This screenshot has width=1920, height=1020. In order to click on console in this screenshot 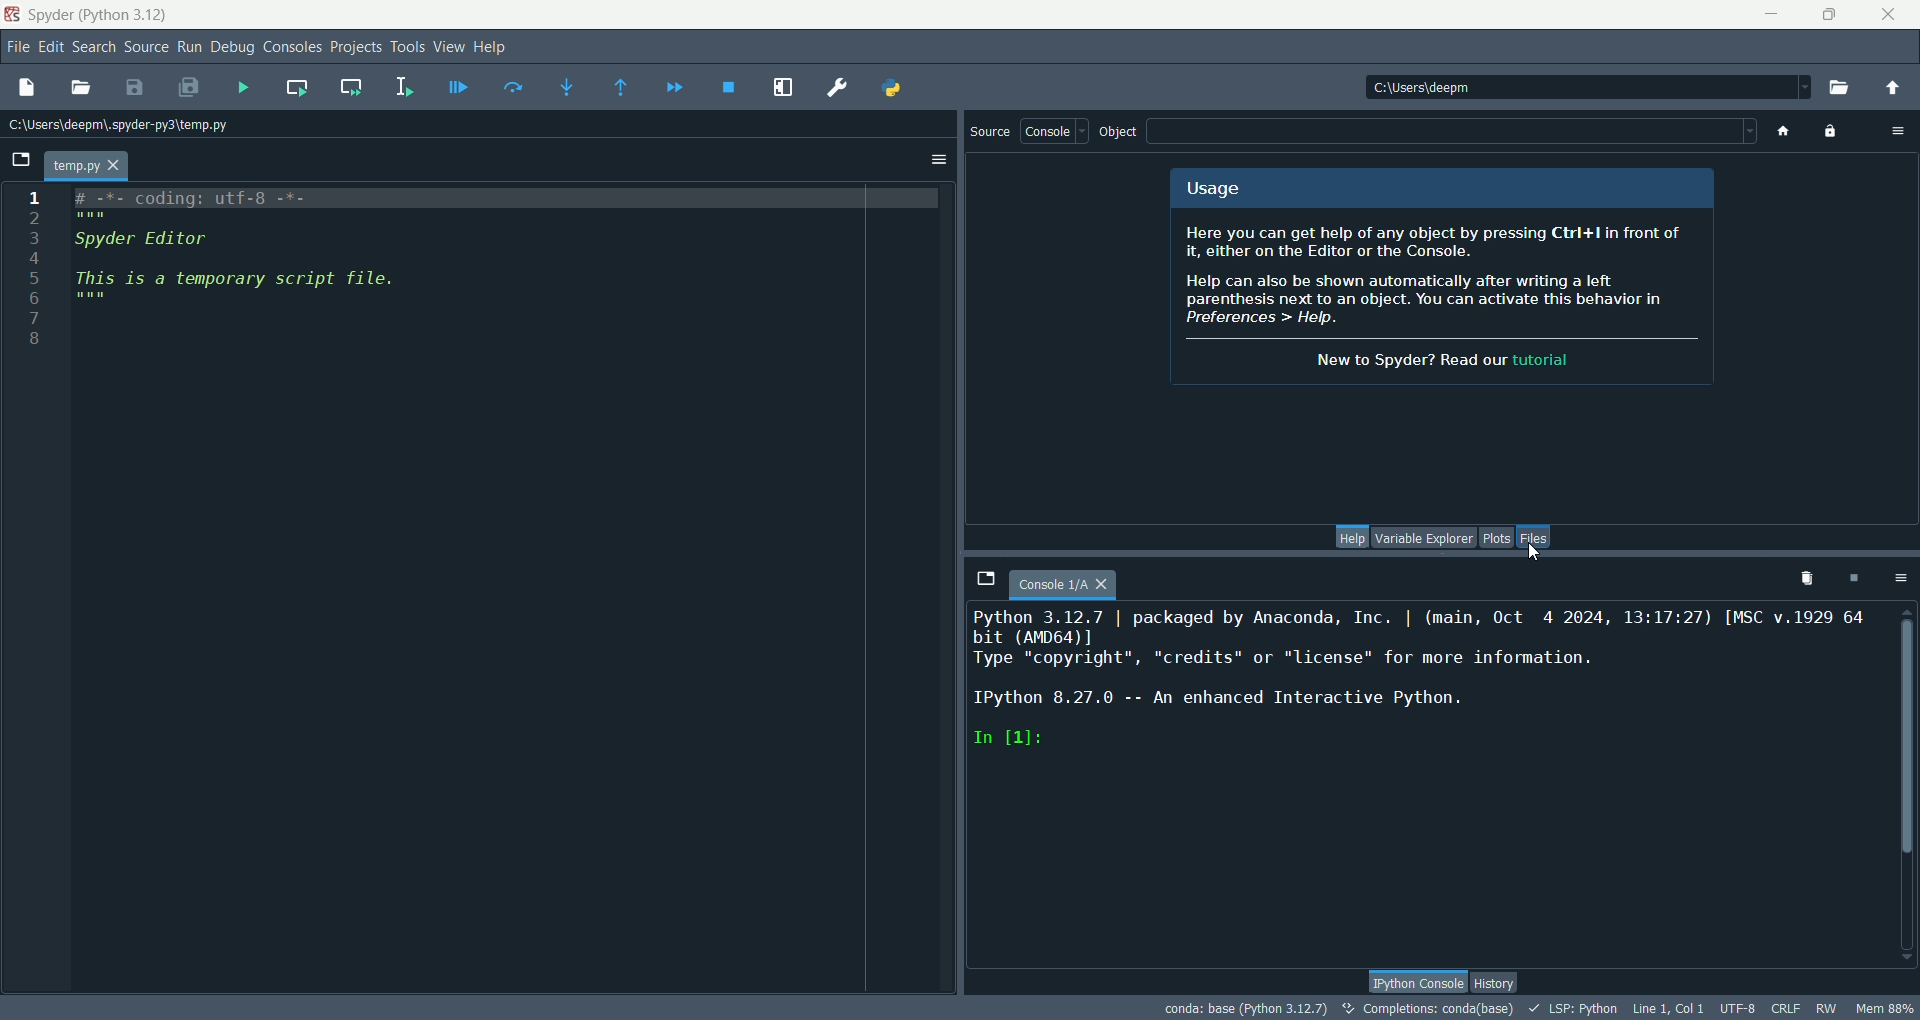, I will do `click(1067, 578)`.